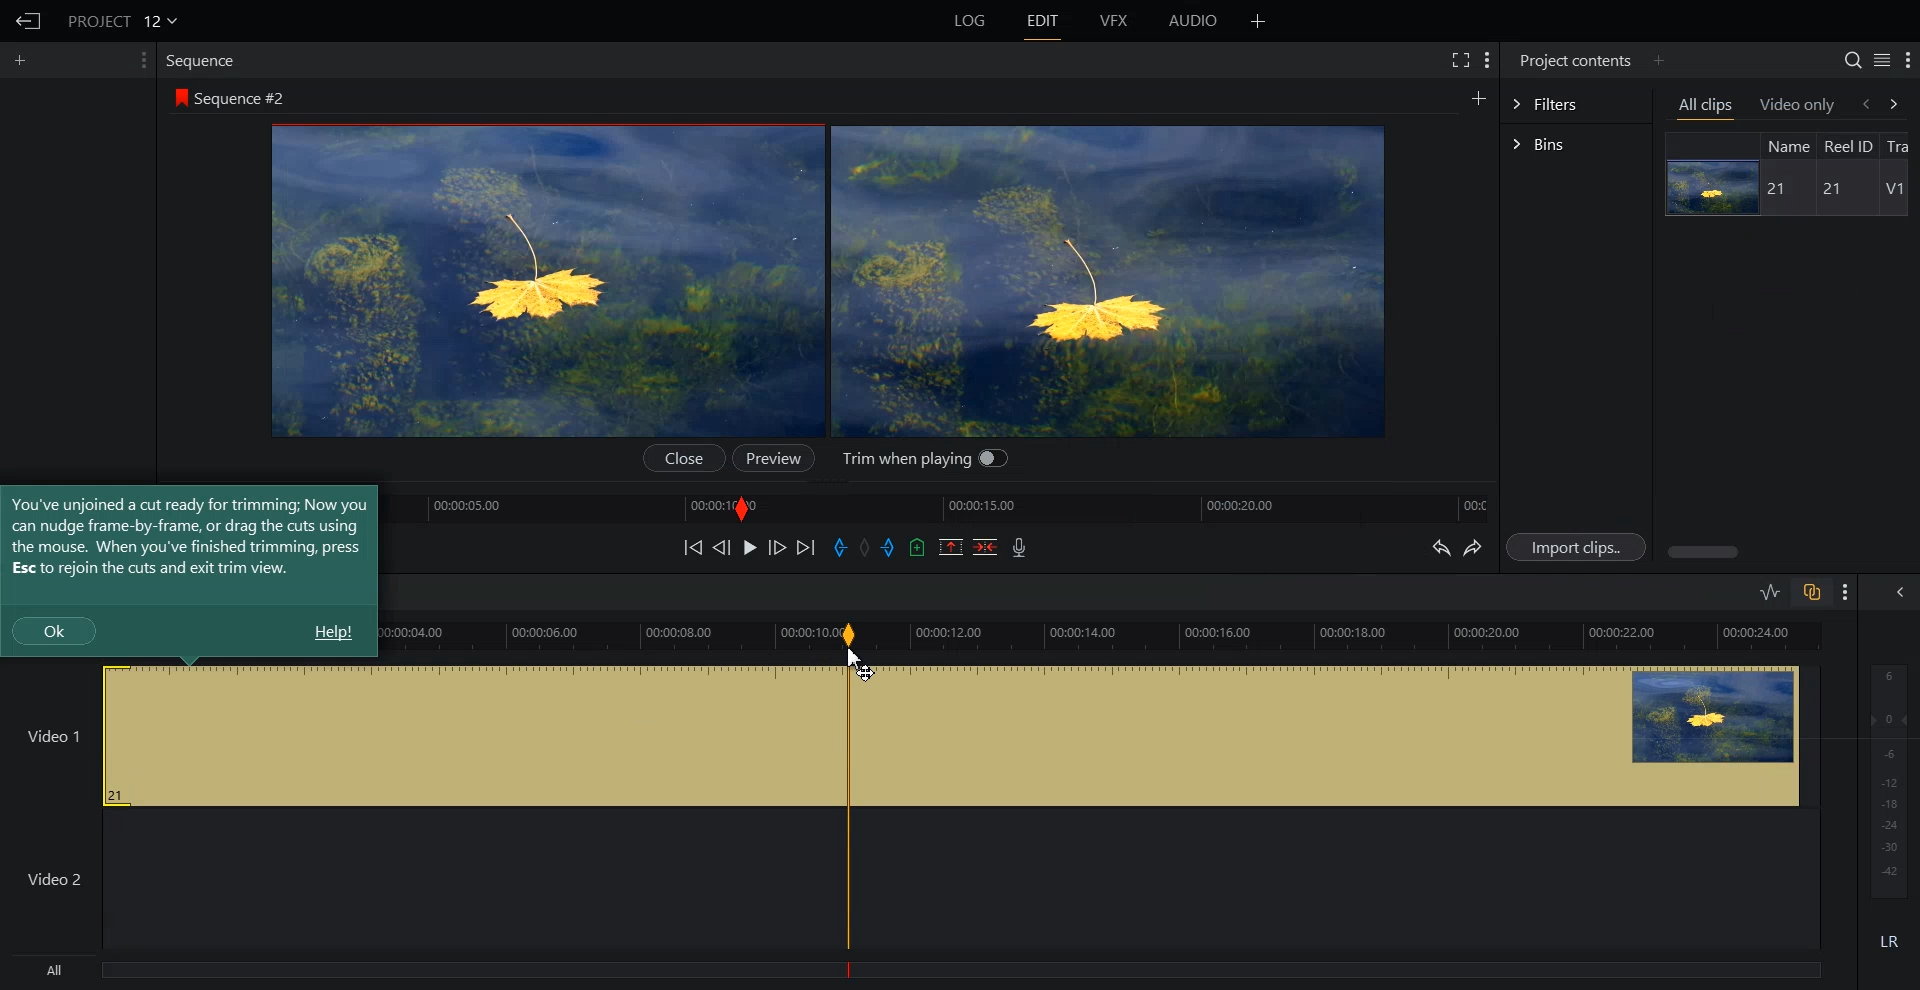  I want to click on AUDIO, so click(1192, 21).